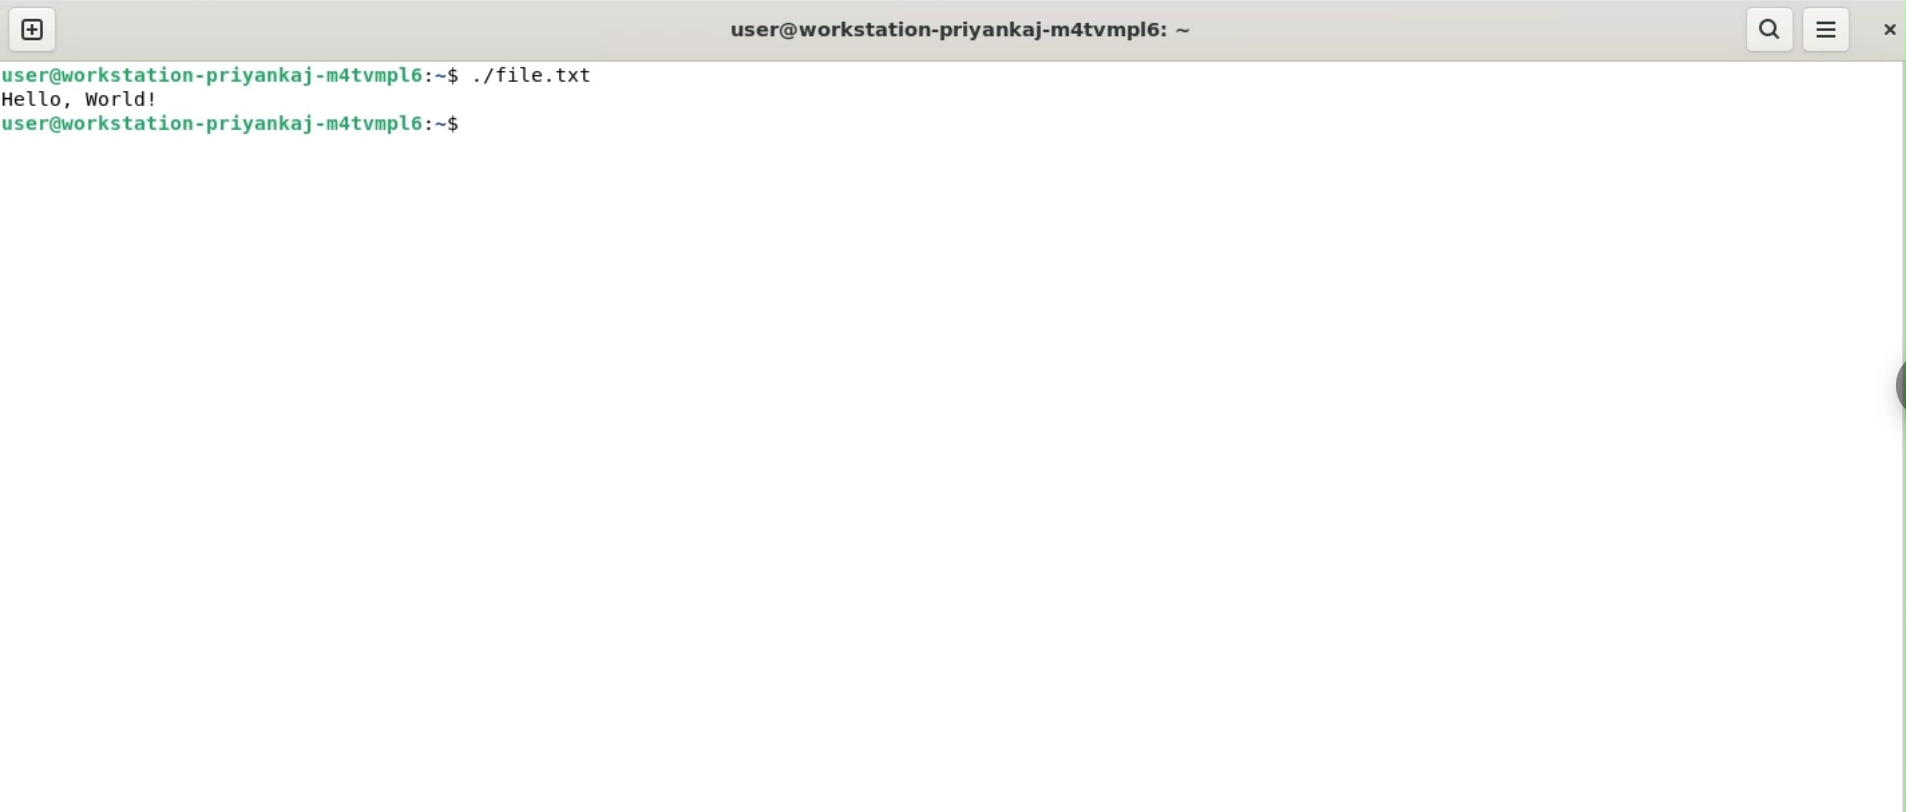 This screenshot has height=812, width=1906. Describe the element at coordinates (1887, 30) in the screenshot. I see `close` at that location.